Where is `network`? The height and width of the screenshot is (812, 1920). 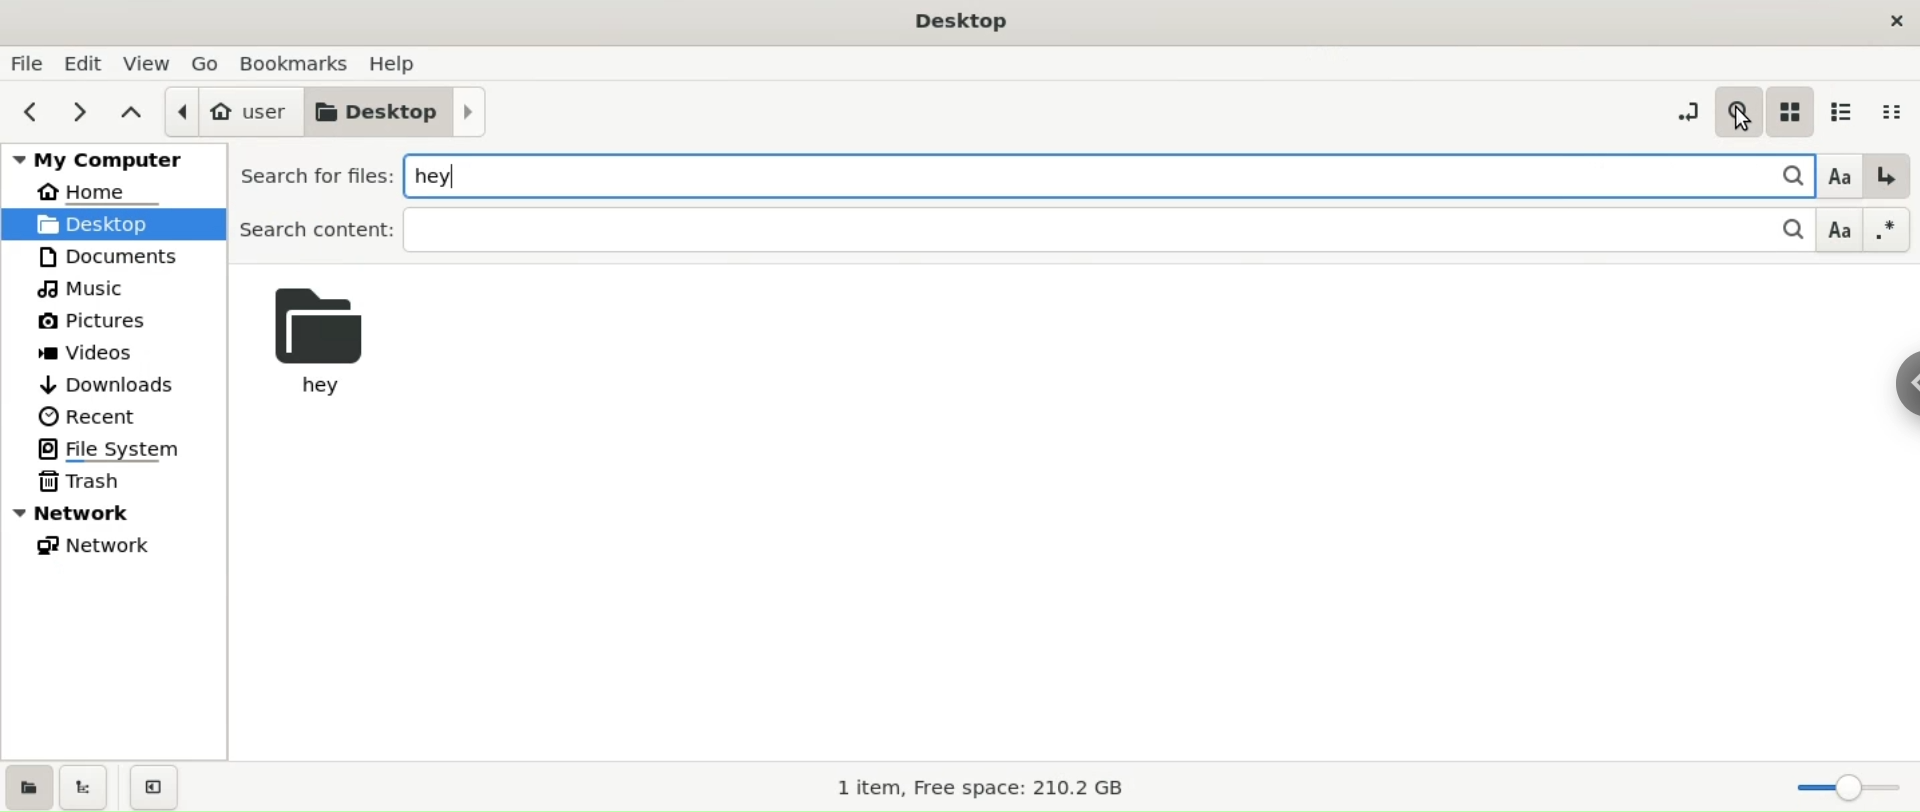
network is located at coordinates (114, 514).